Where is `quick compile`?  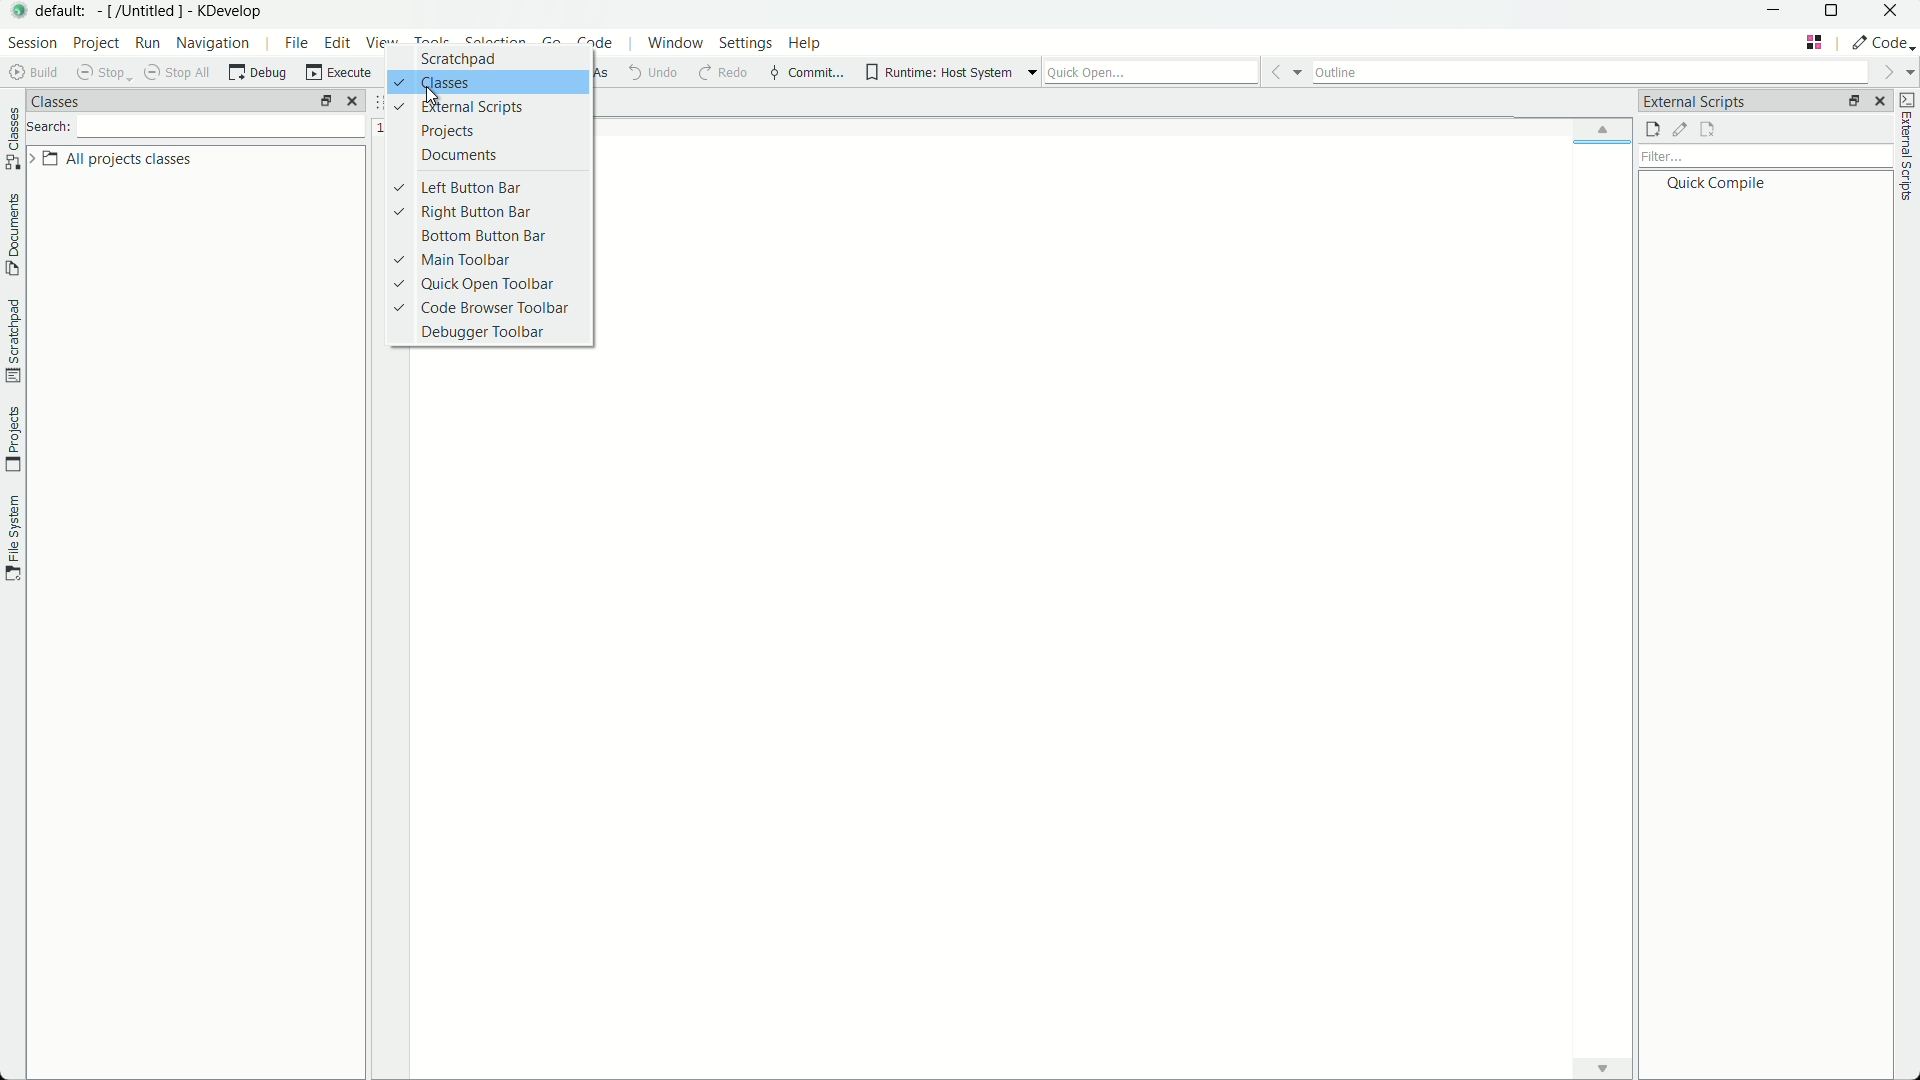 quick compile is located at coordinates (1724, 184).